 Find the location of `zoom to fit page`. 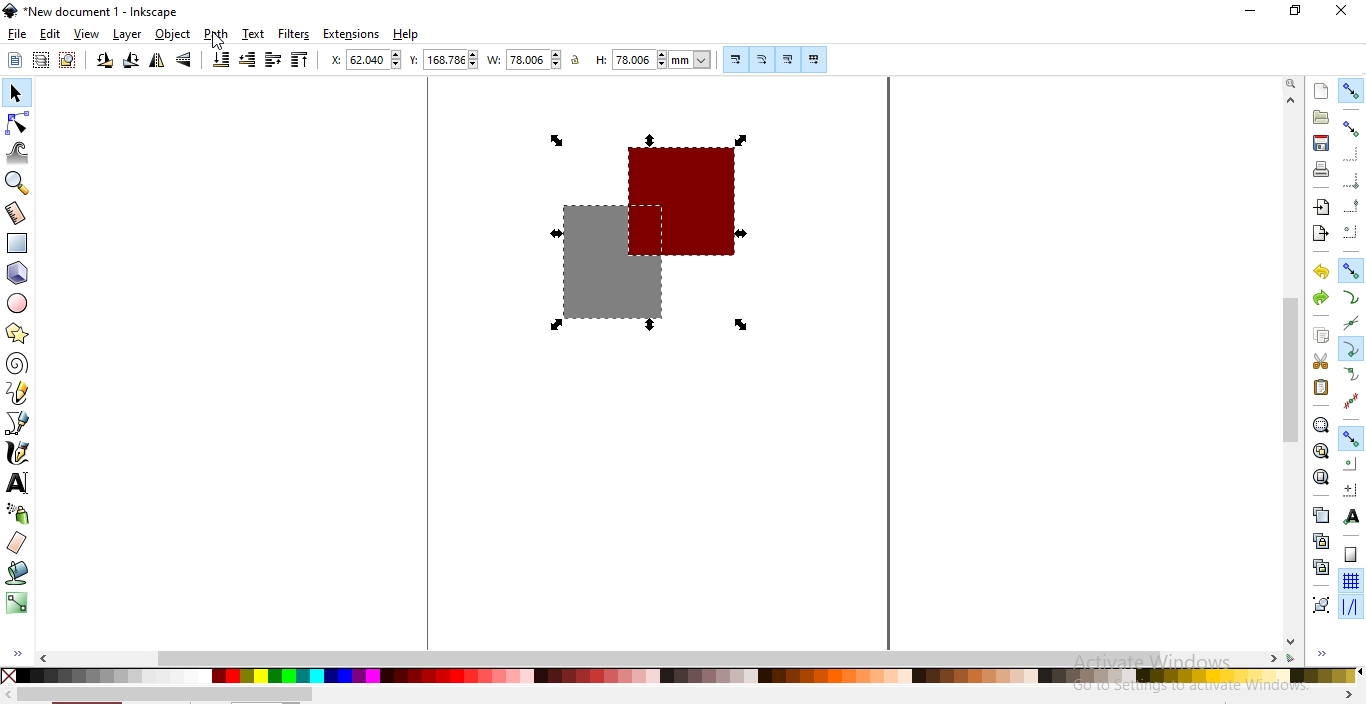

zoom to fit page is located at coordinates (1321, 477).